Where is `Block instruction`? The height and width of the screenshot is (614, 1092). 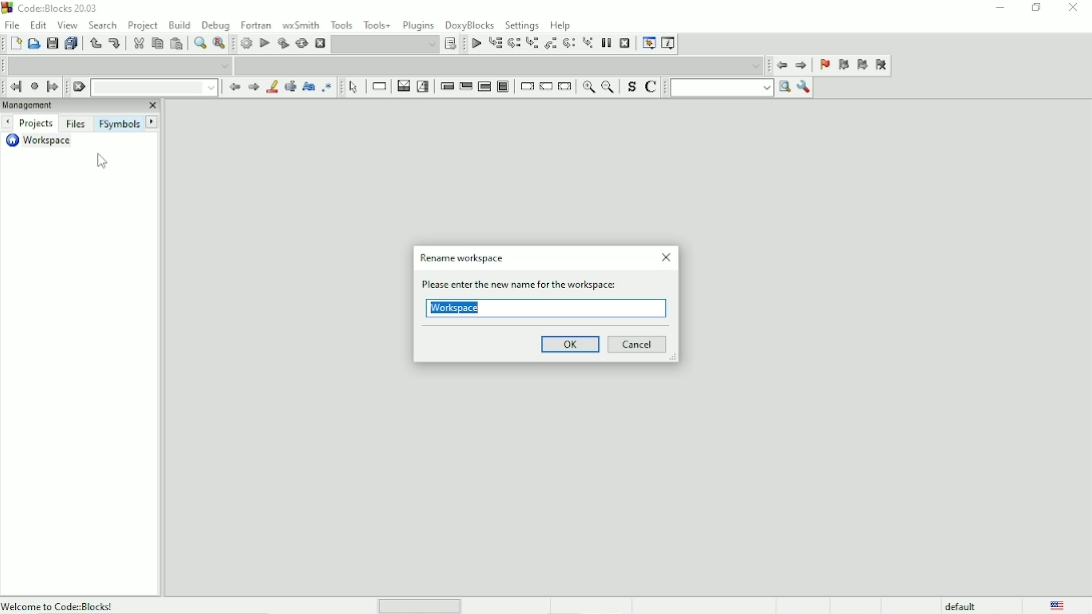
Block instruction is located at coordinates (504, 88).